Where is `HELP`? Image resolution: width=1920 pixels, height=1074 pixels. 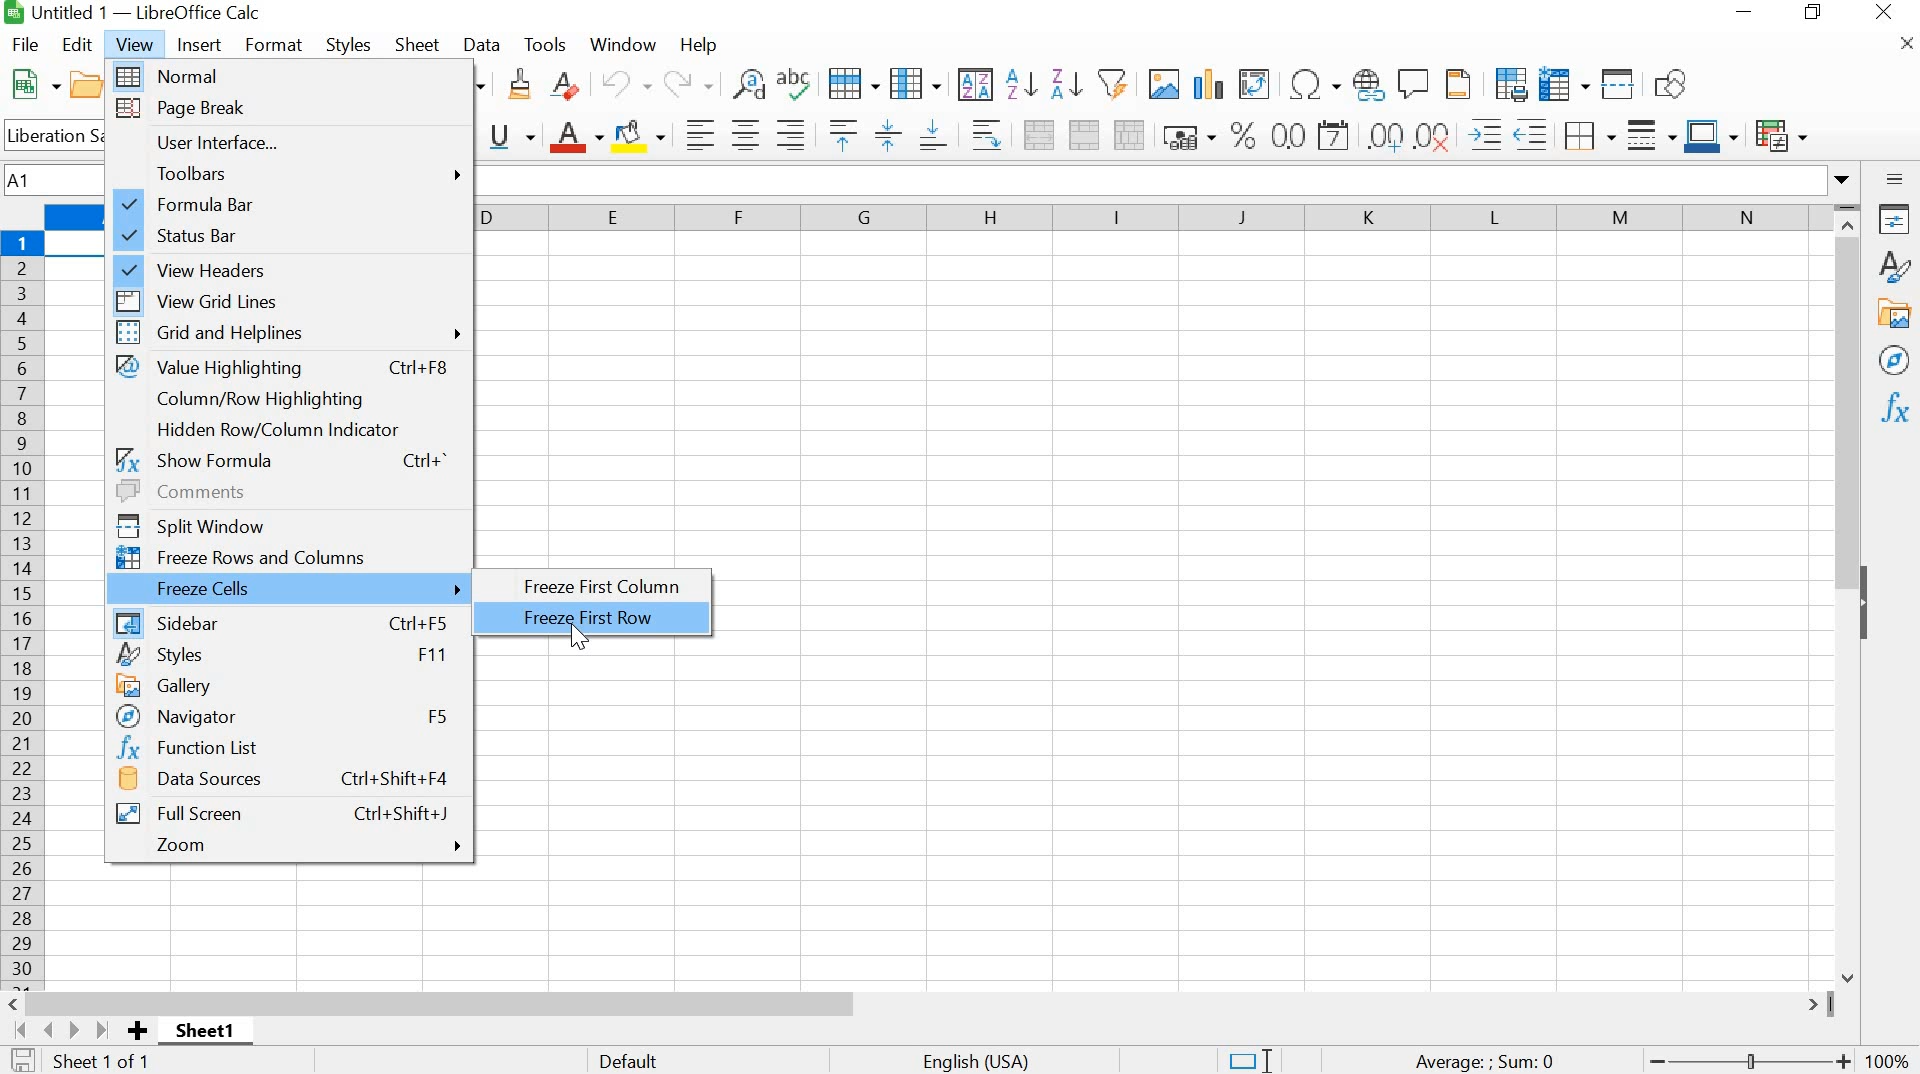 HELP is located at coordinates (698, 47).